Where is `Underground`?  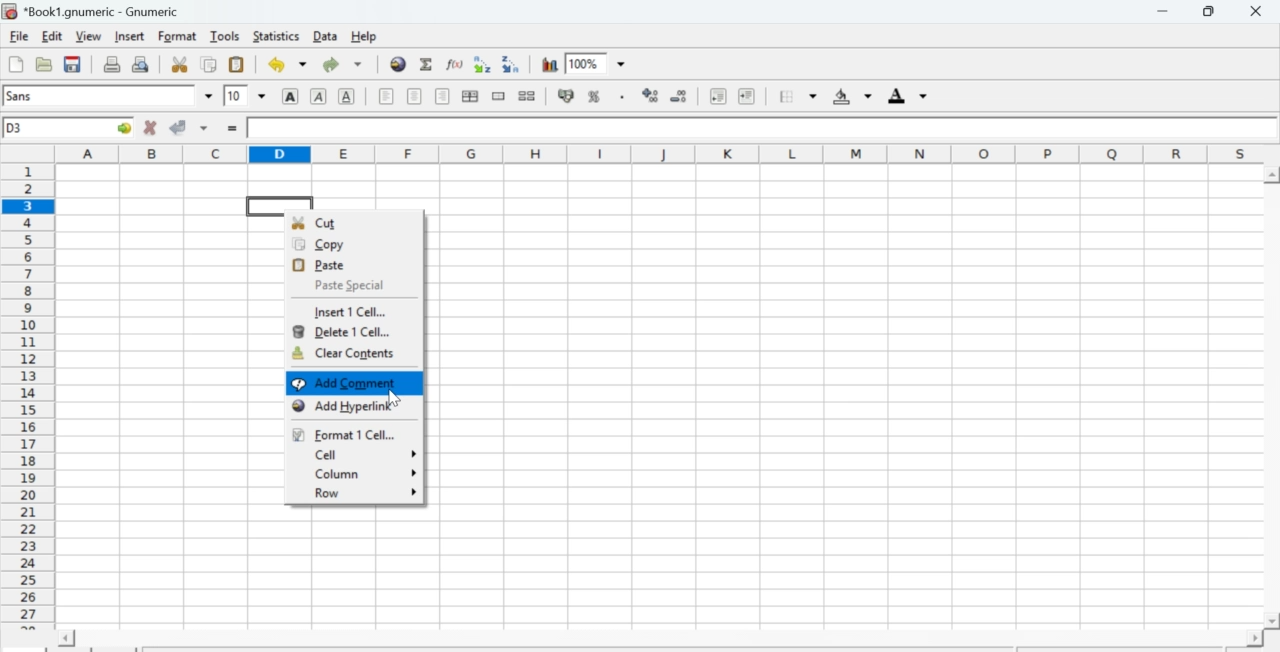
Underground is located at coordinates (346, 96).